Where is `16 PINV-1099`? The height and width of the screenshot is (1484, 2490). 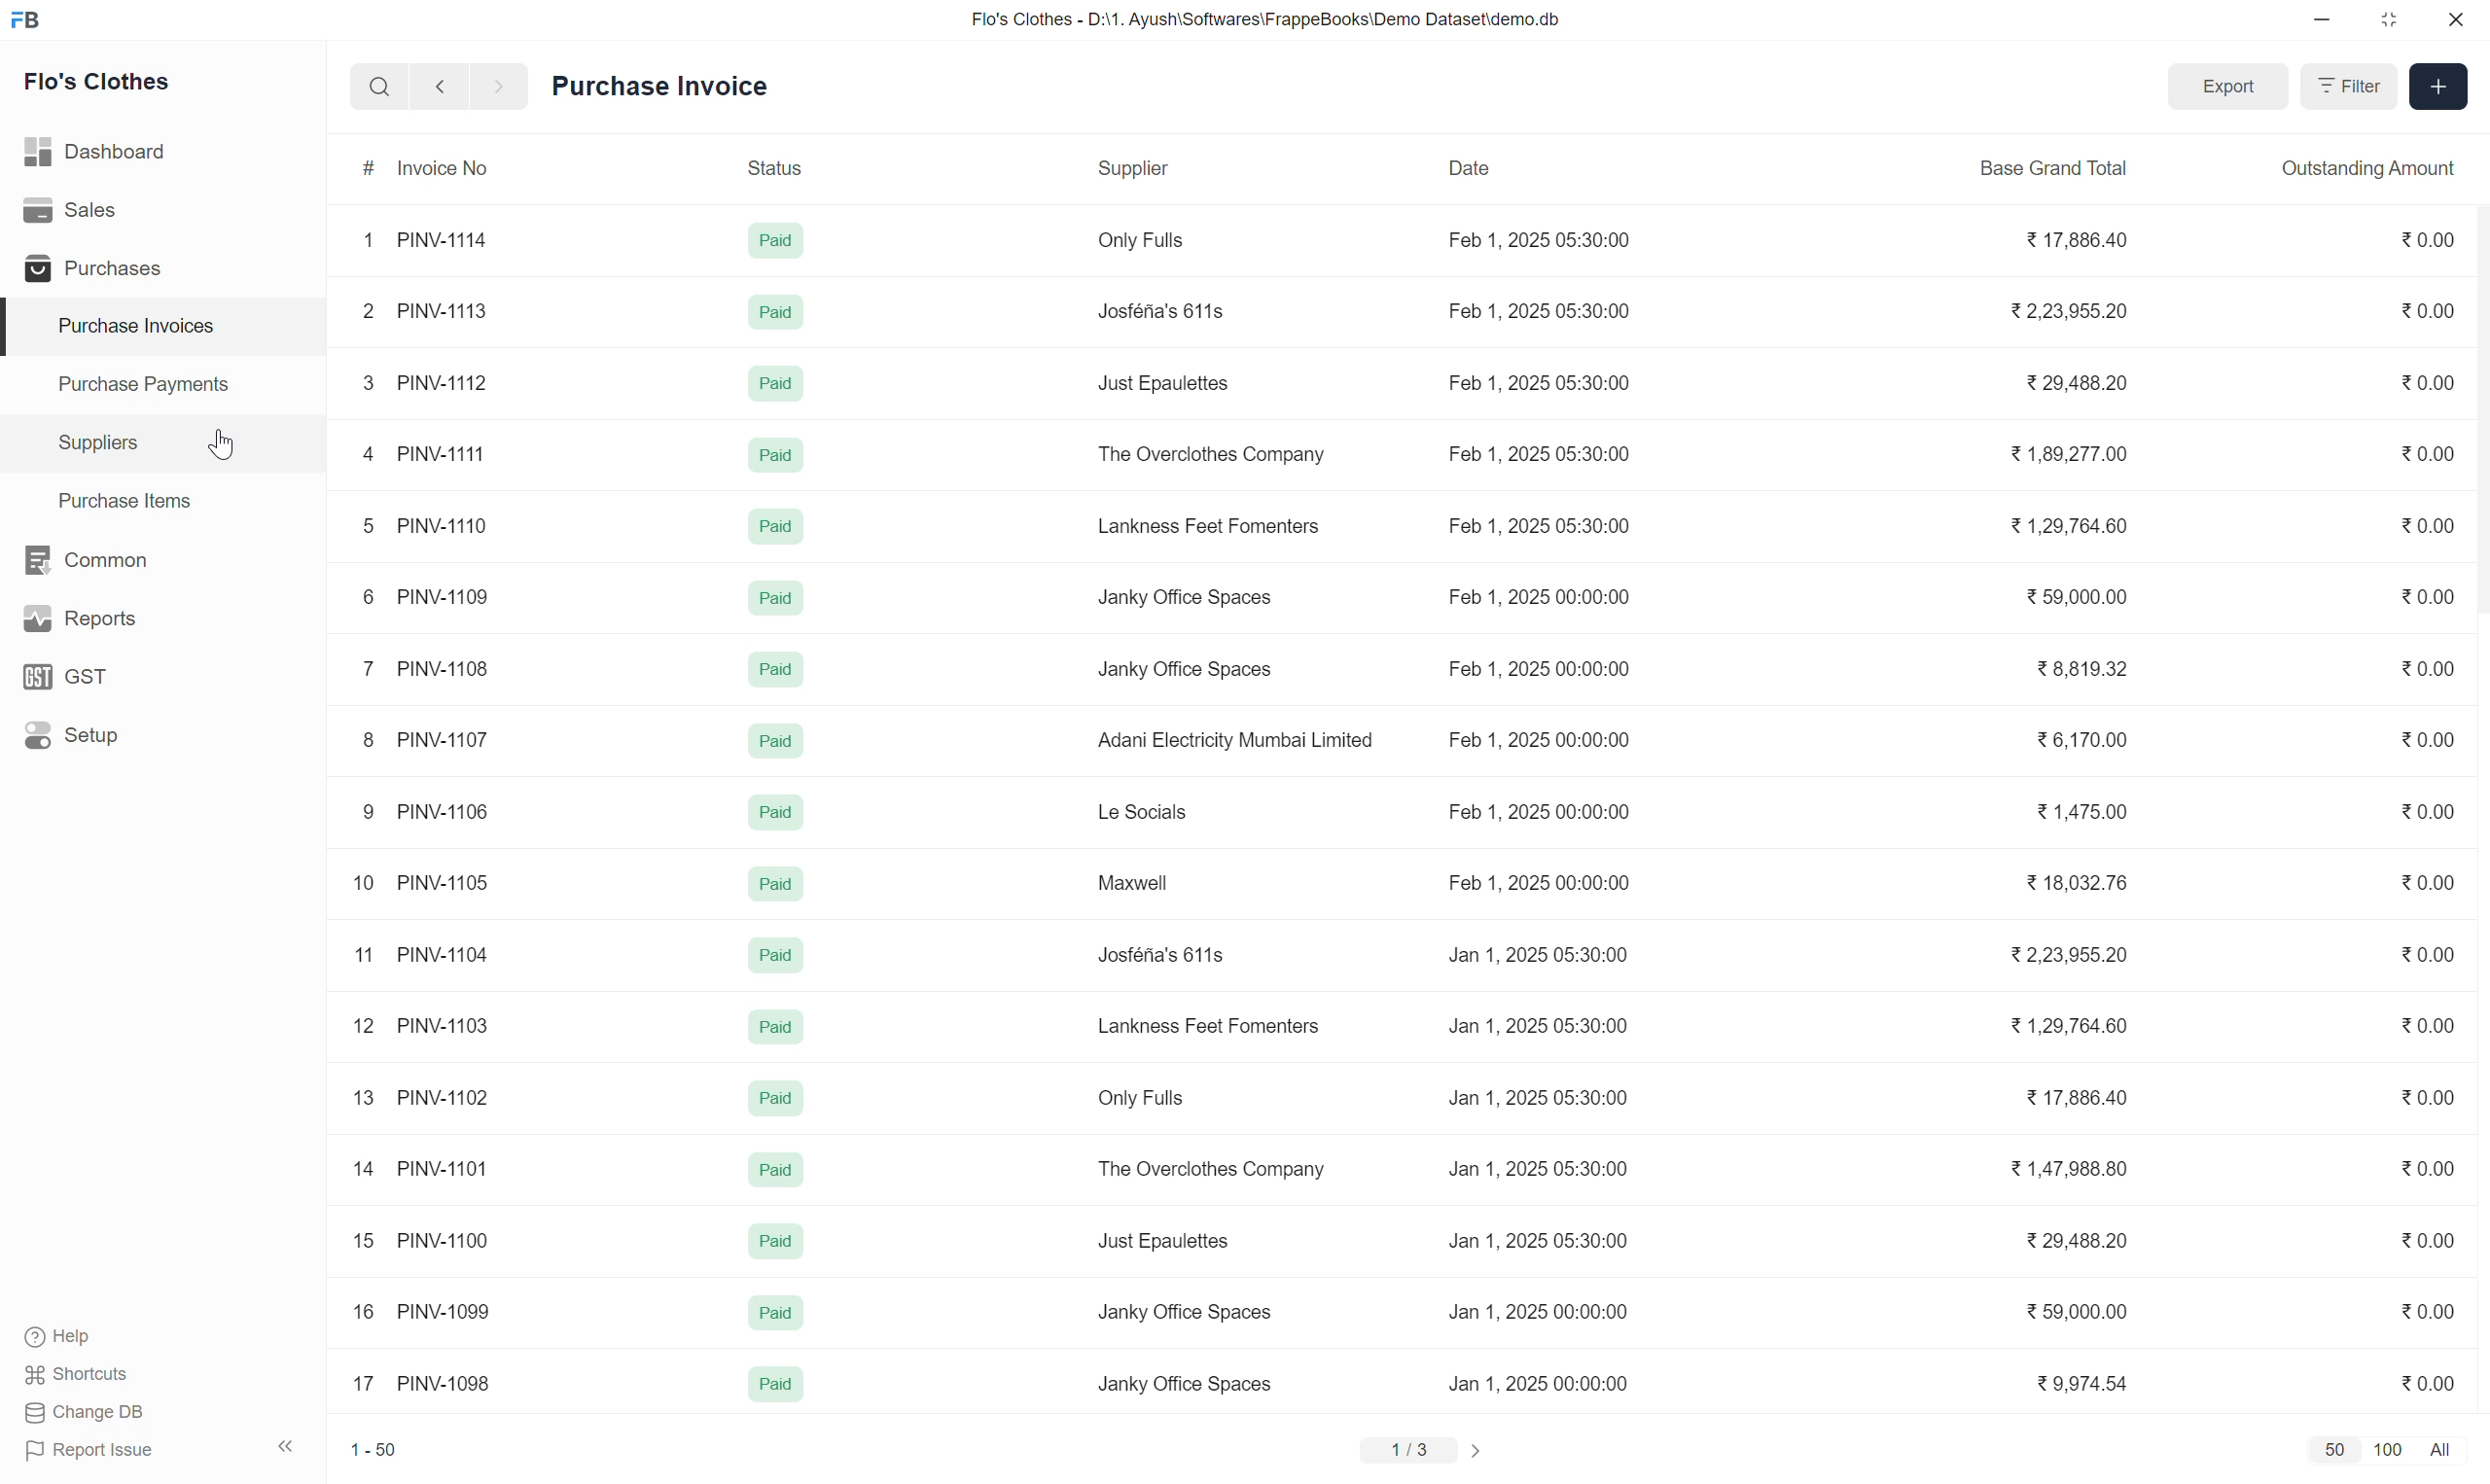 16 PINV-1099 is located at coordinates (423, 1311).